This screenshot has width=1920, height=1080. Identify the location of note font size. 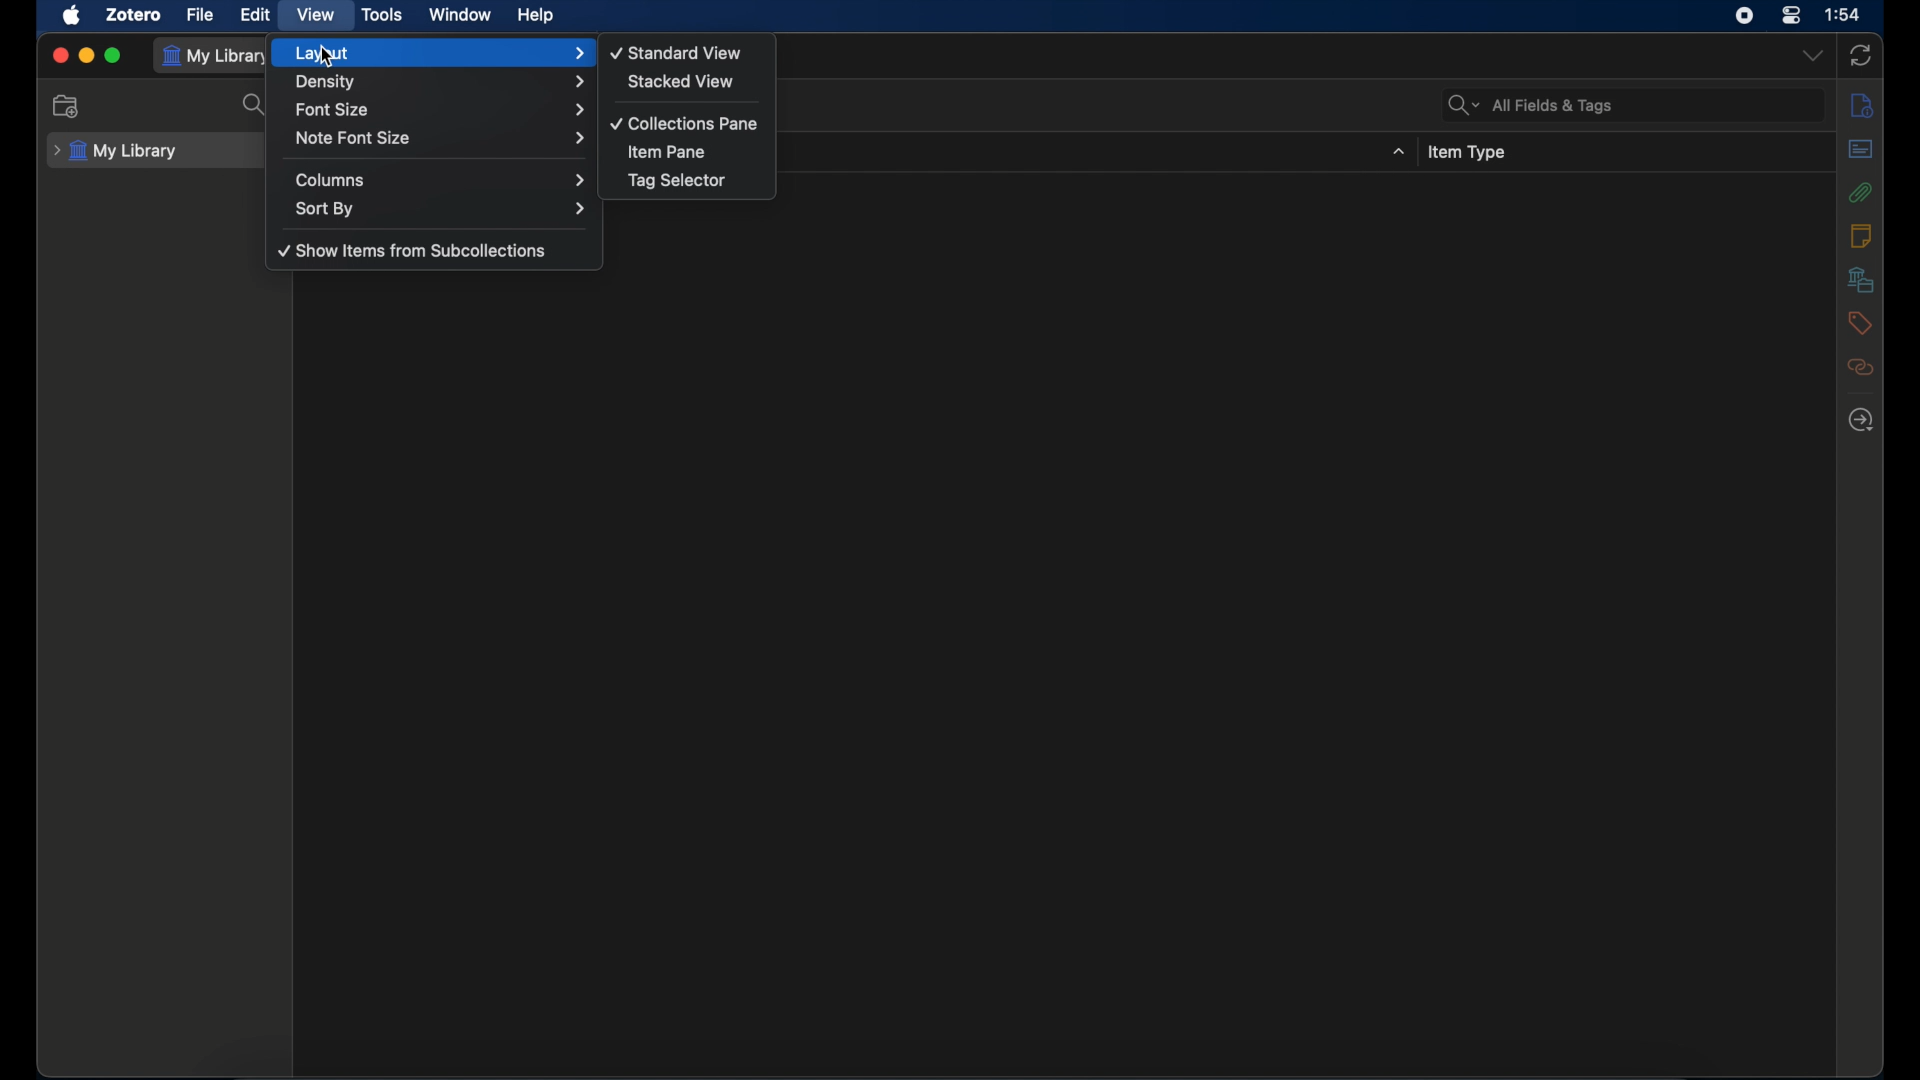
(440, 138).